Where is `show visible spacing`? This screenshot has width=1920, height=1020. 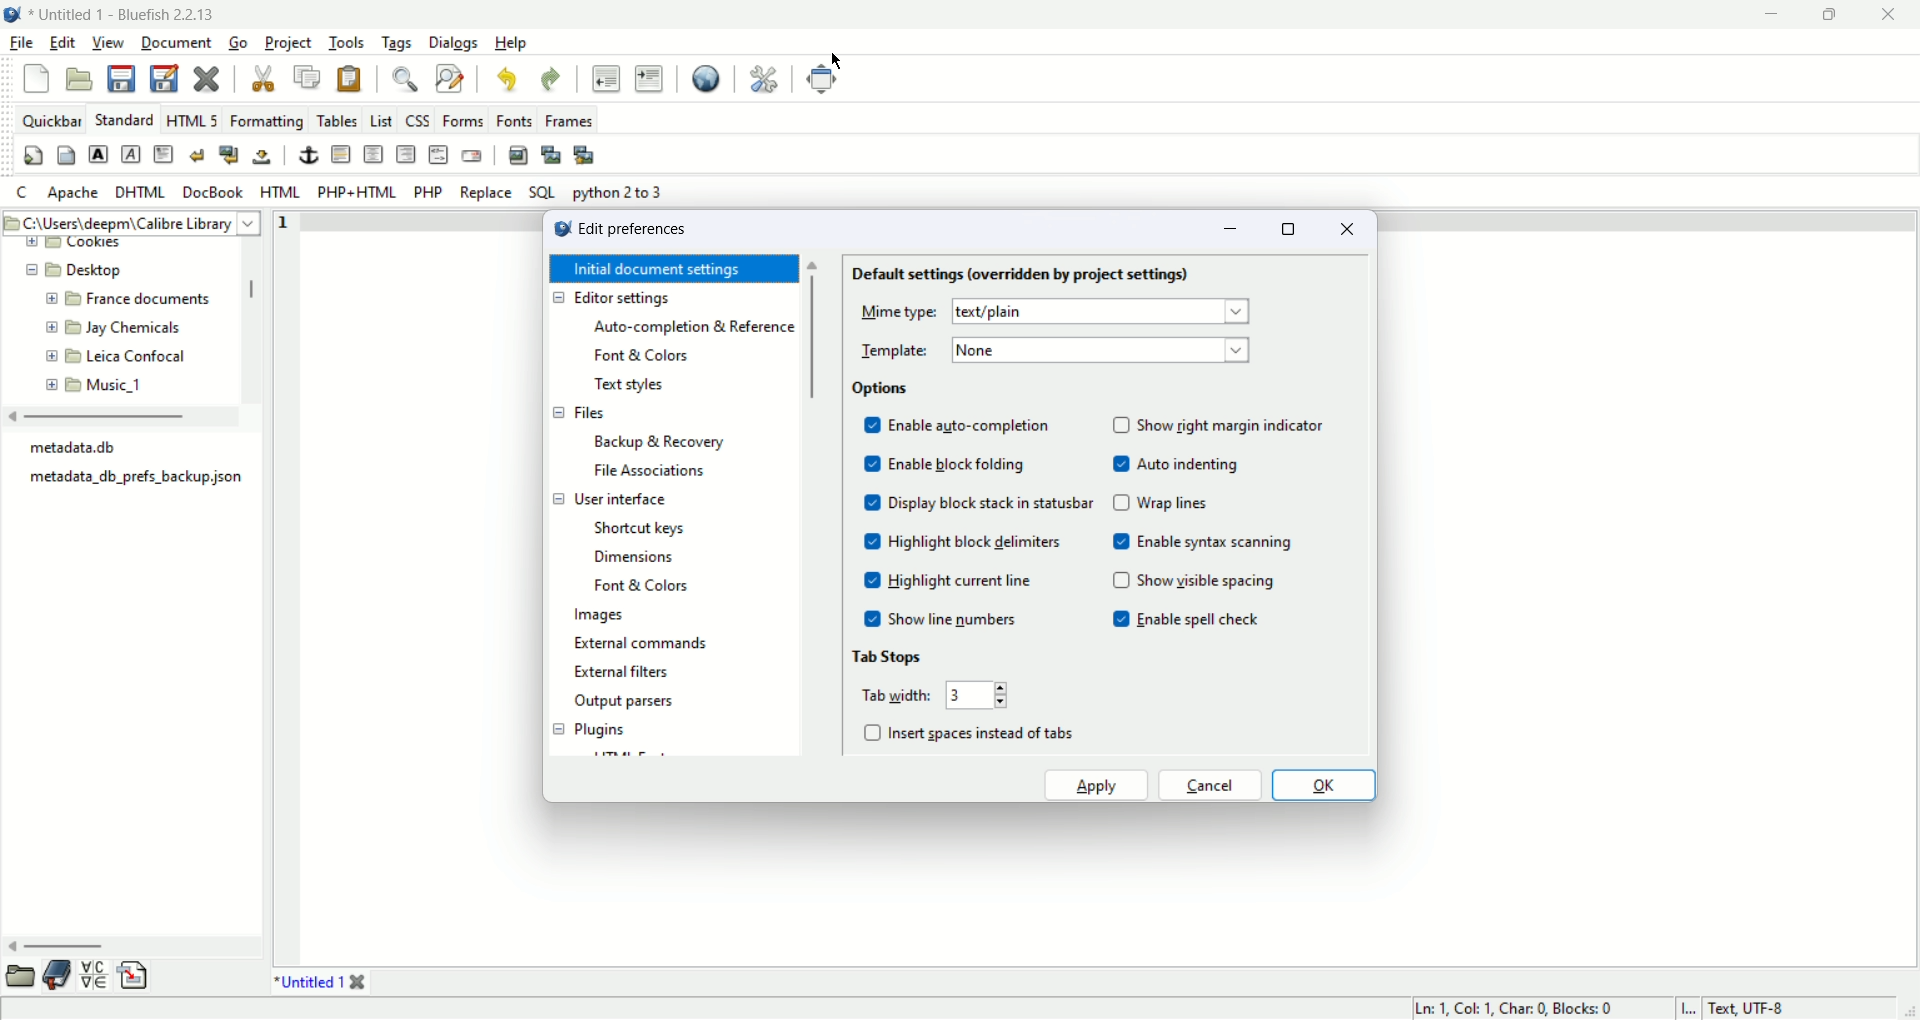
show visible spacing is located at coordinates (1208, 581).